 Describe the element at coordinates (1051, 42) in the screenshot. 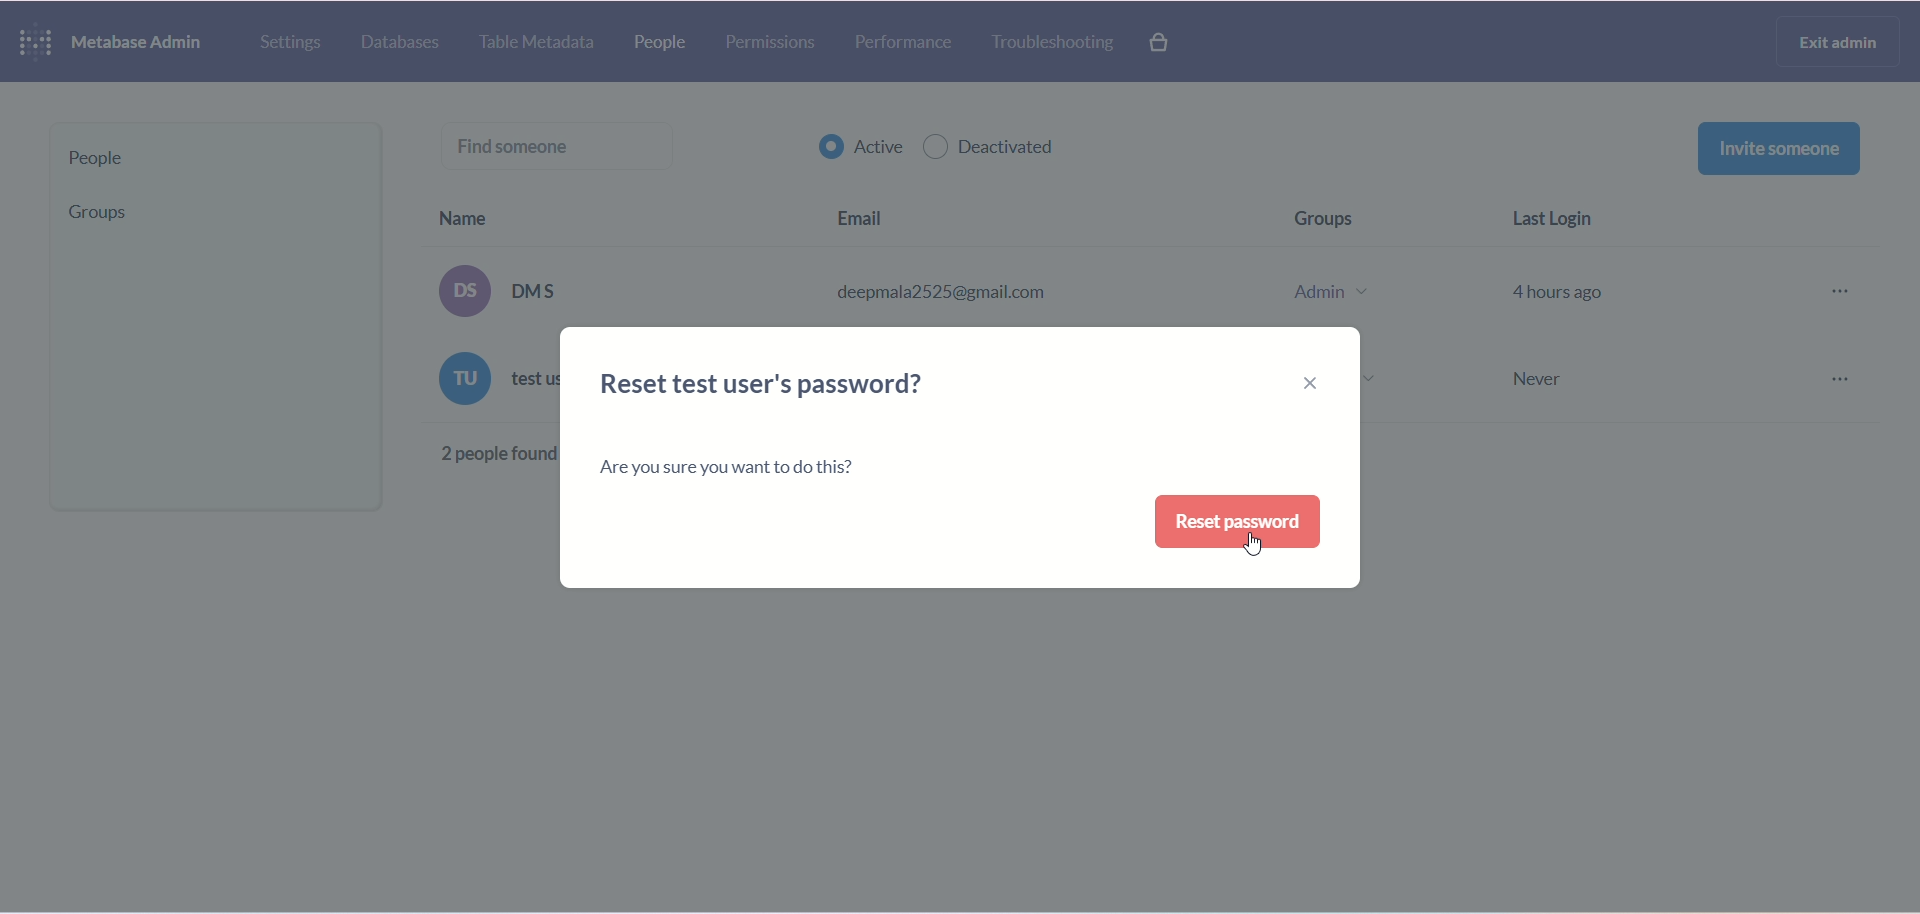

I see `troubleshooting` at that location.